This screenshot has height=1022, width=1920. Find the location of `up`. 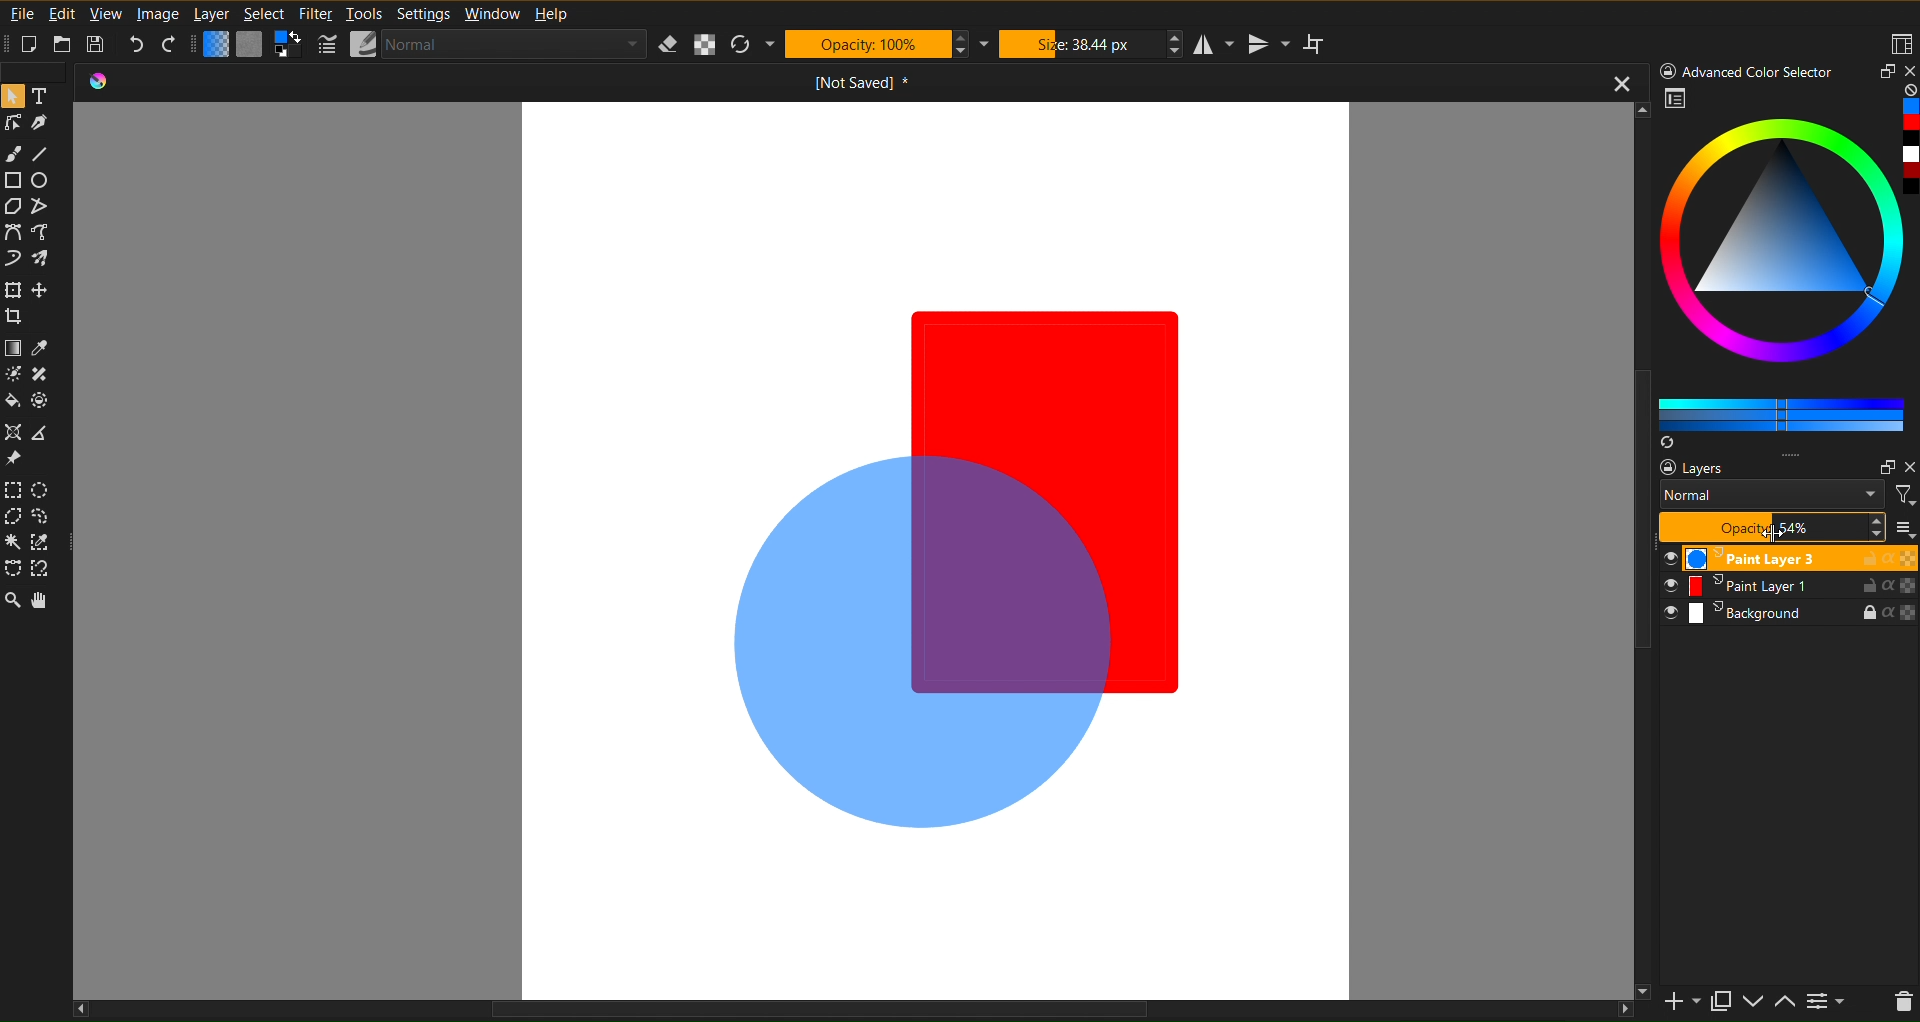

up is located at coordinates (1789, 1005).